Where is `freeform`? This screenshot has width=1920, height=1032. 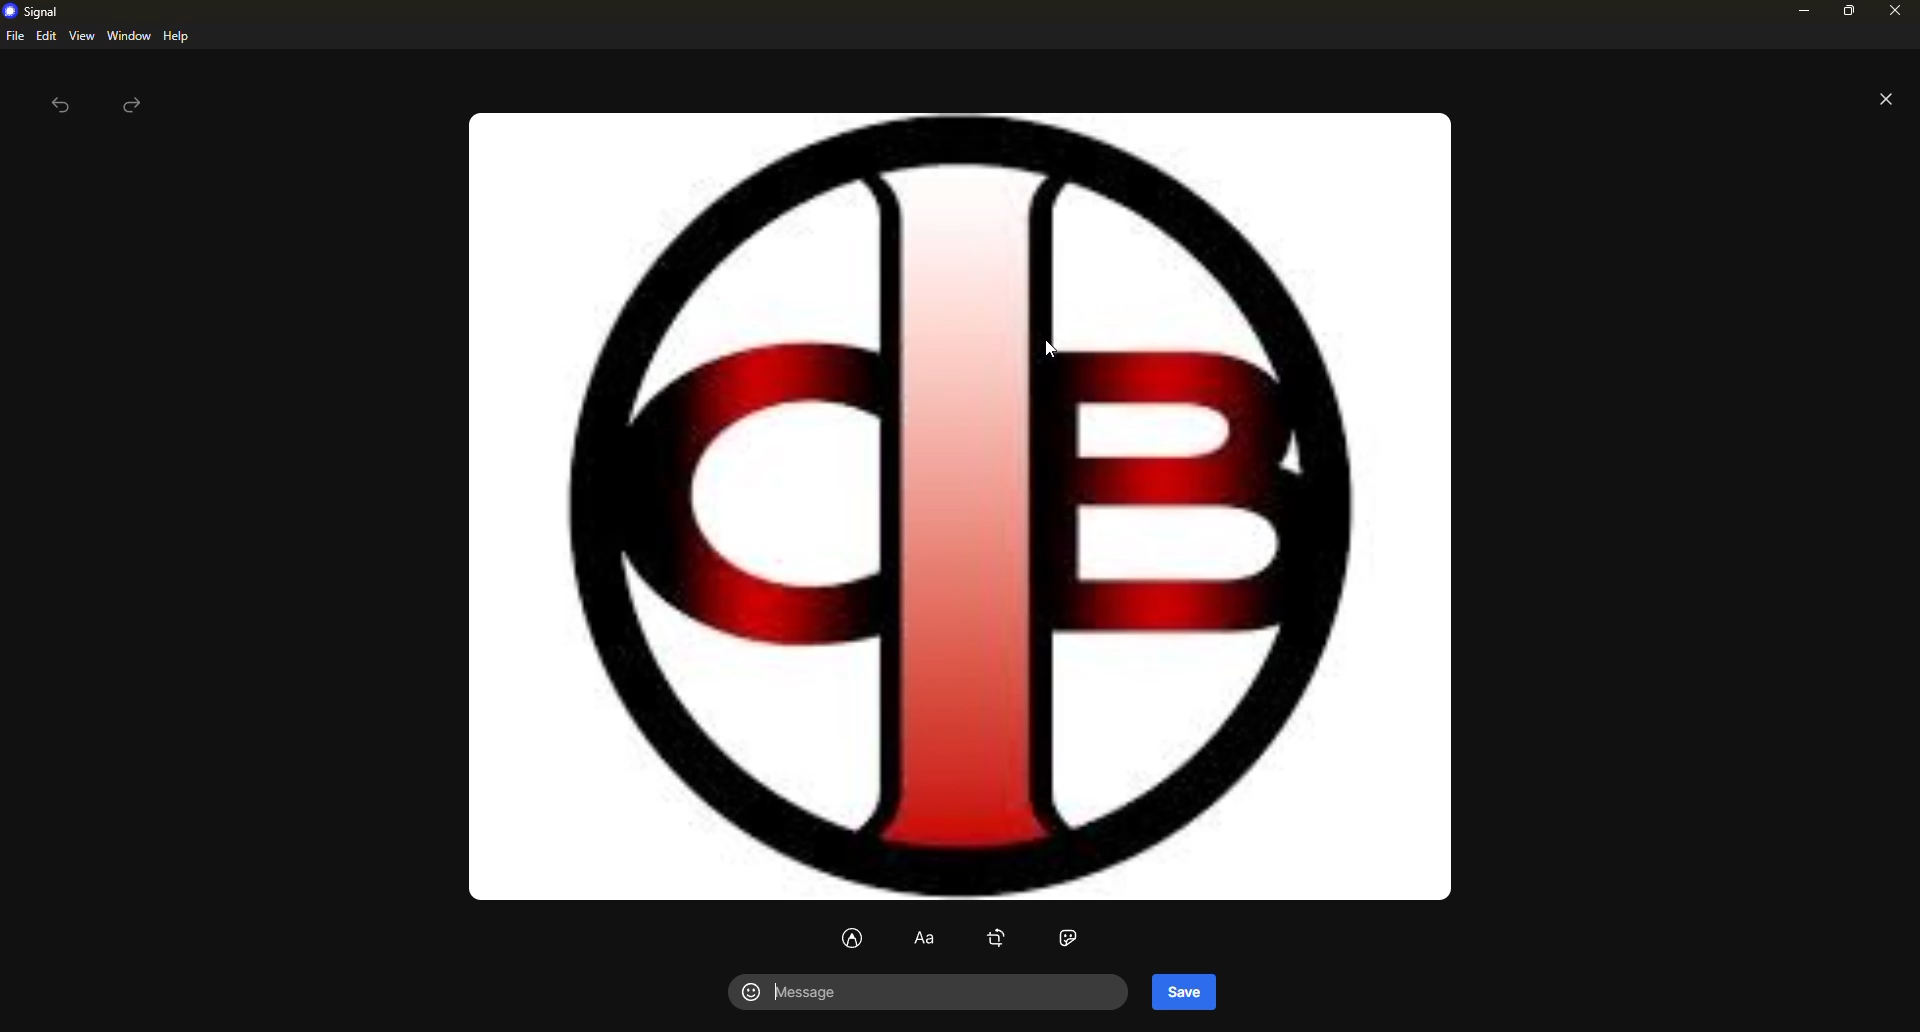
freeform is located at coordinates (855, 936).